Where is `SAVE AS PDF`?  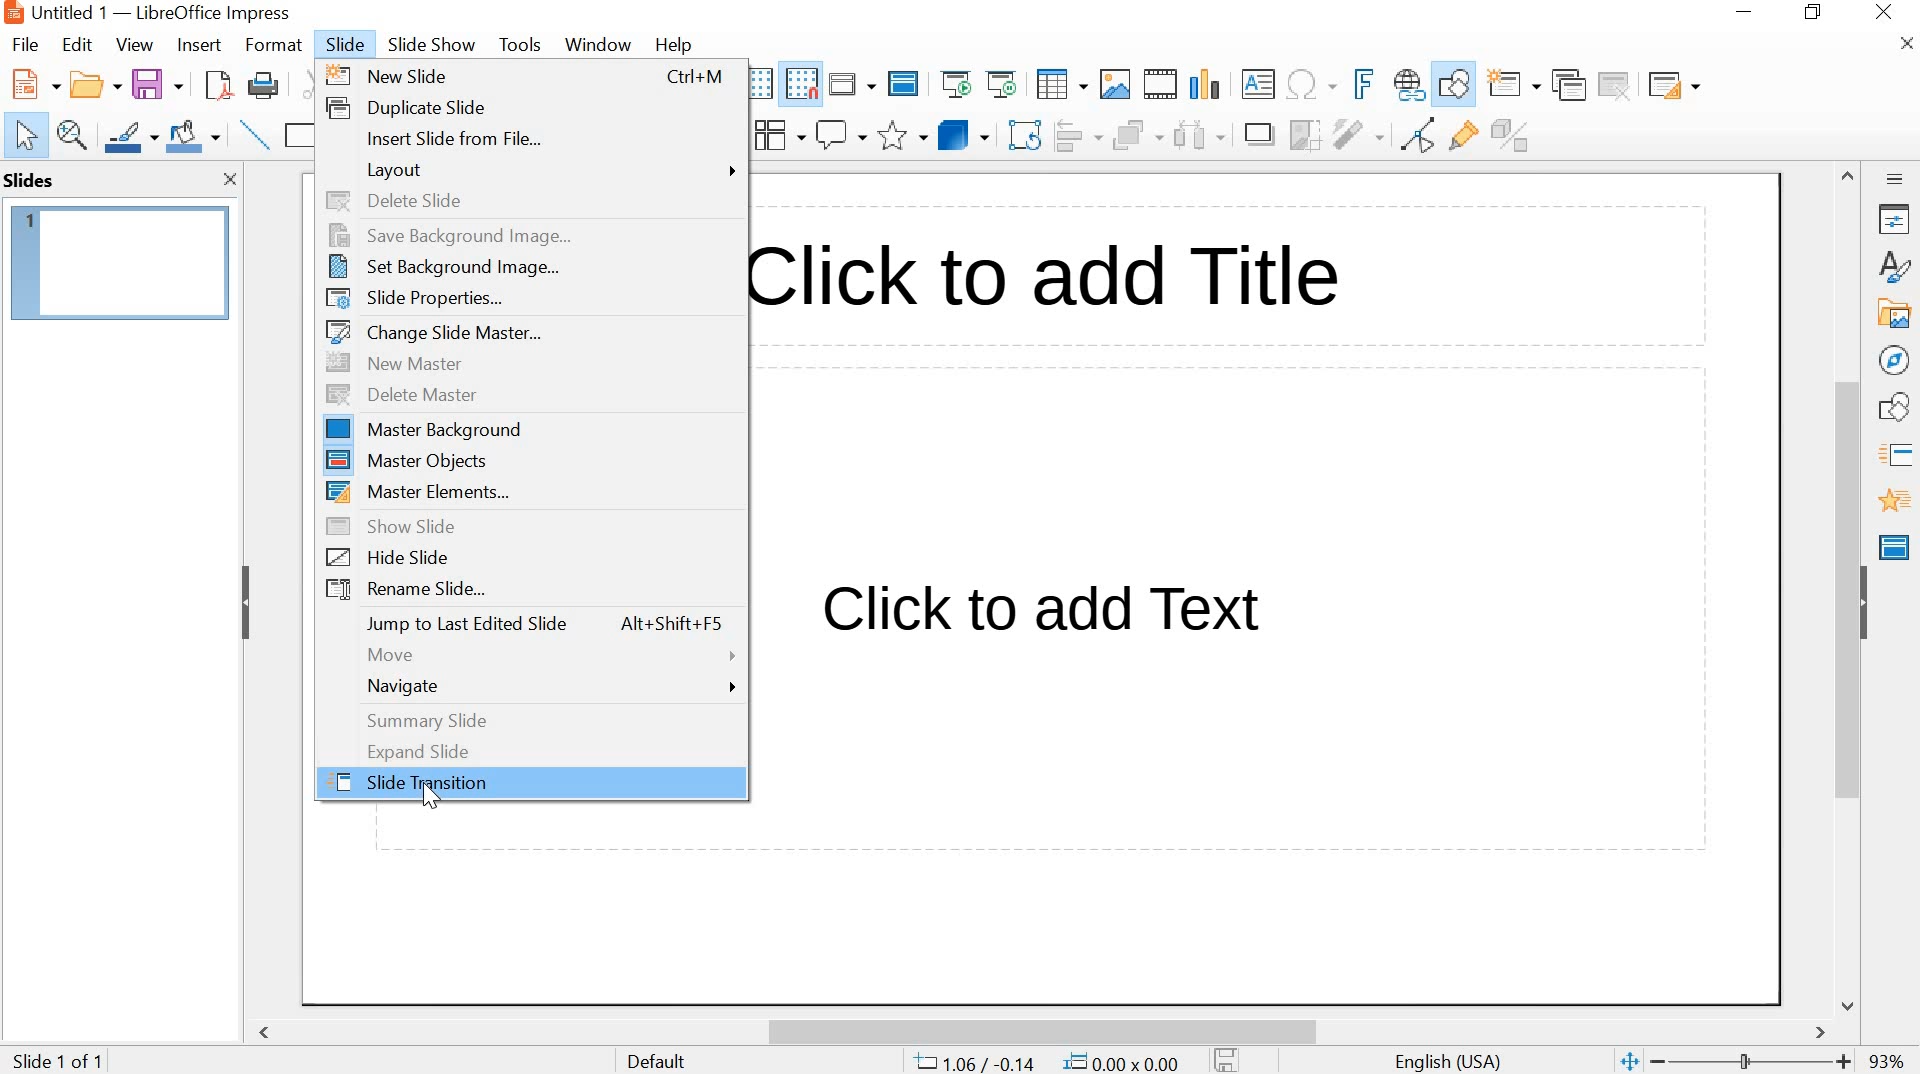 SAVE AS PDF is located at coordinates (217, 85).